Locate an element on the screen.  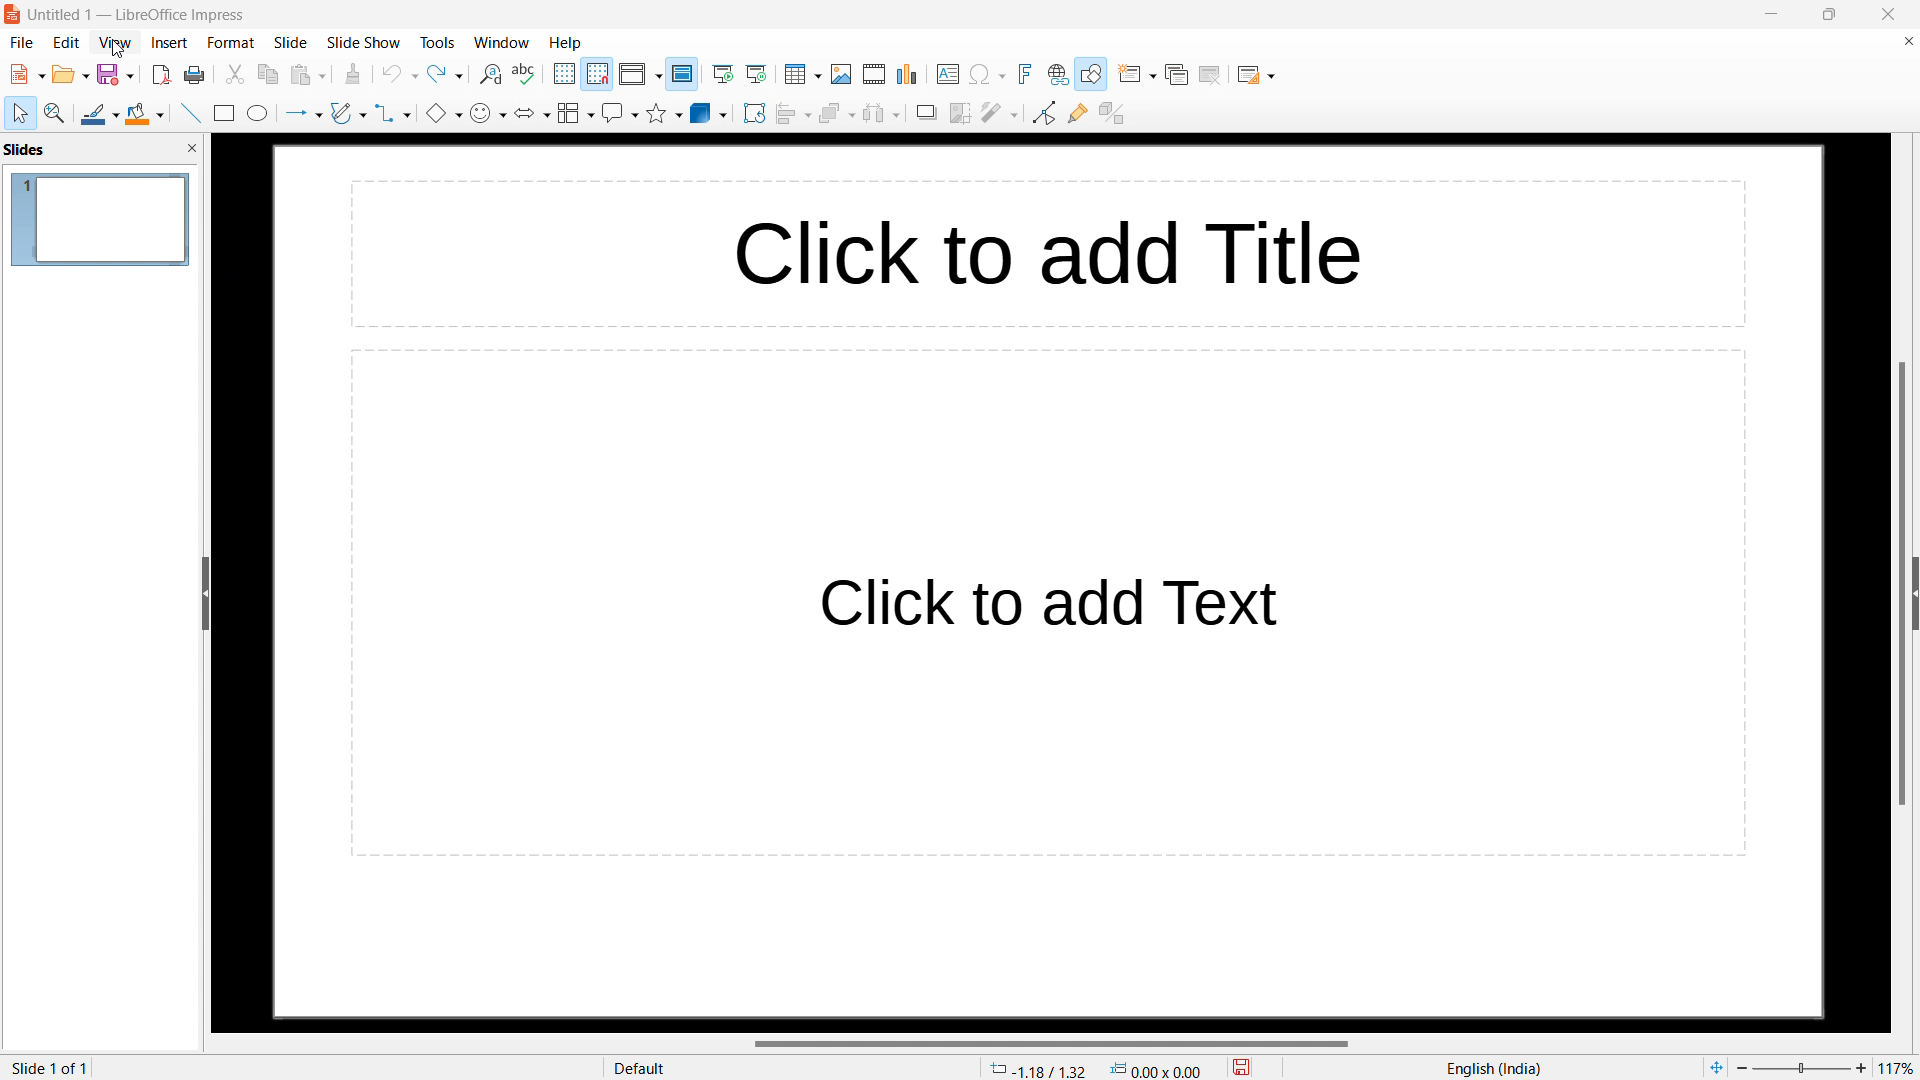
expand is located at coordinates (1914, 593).